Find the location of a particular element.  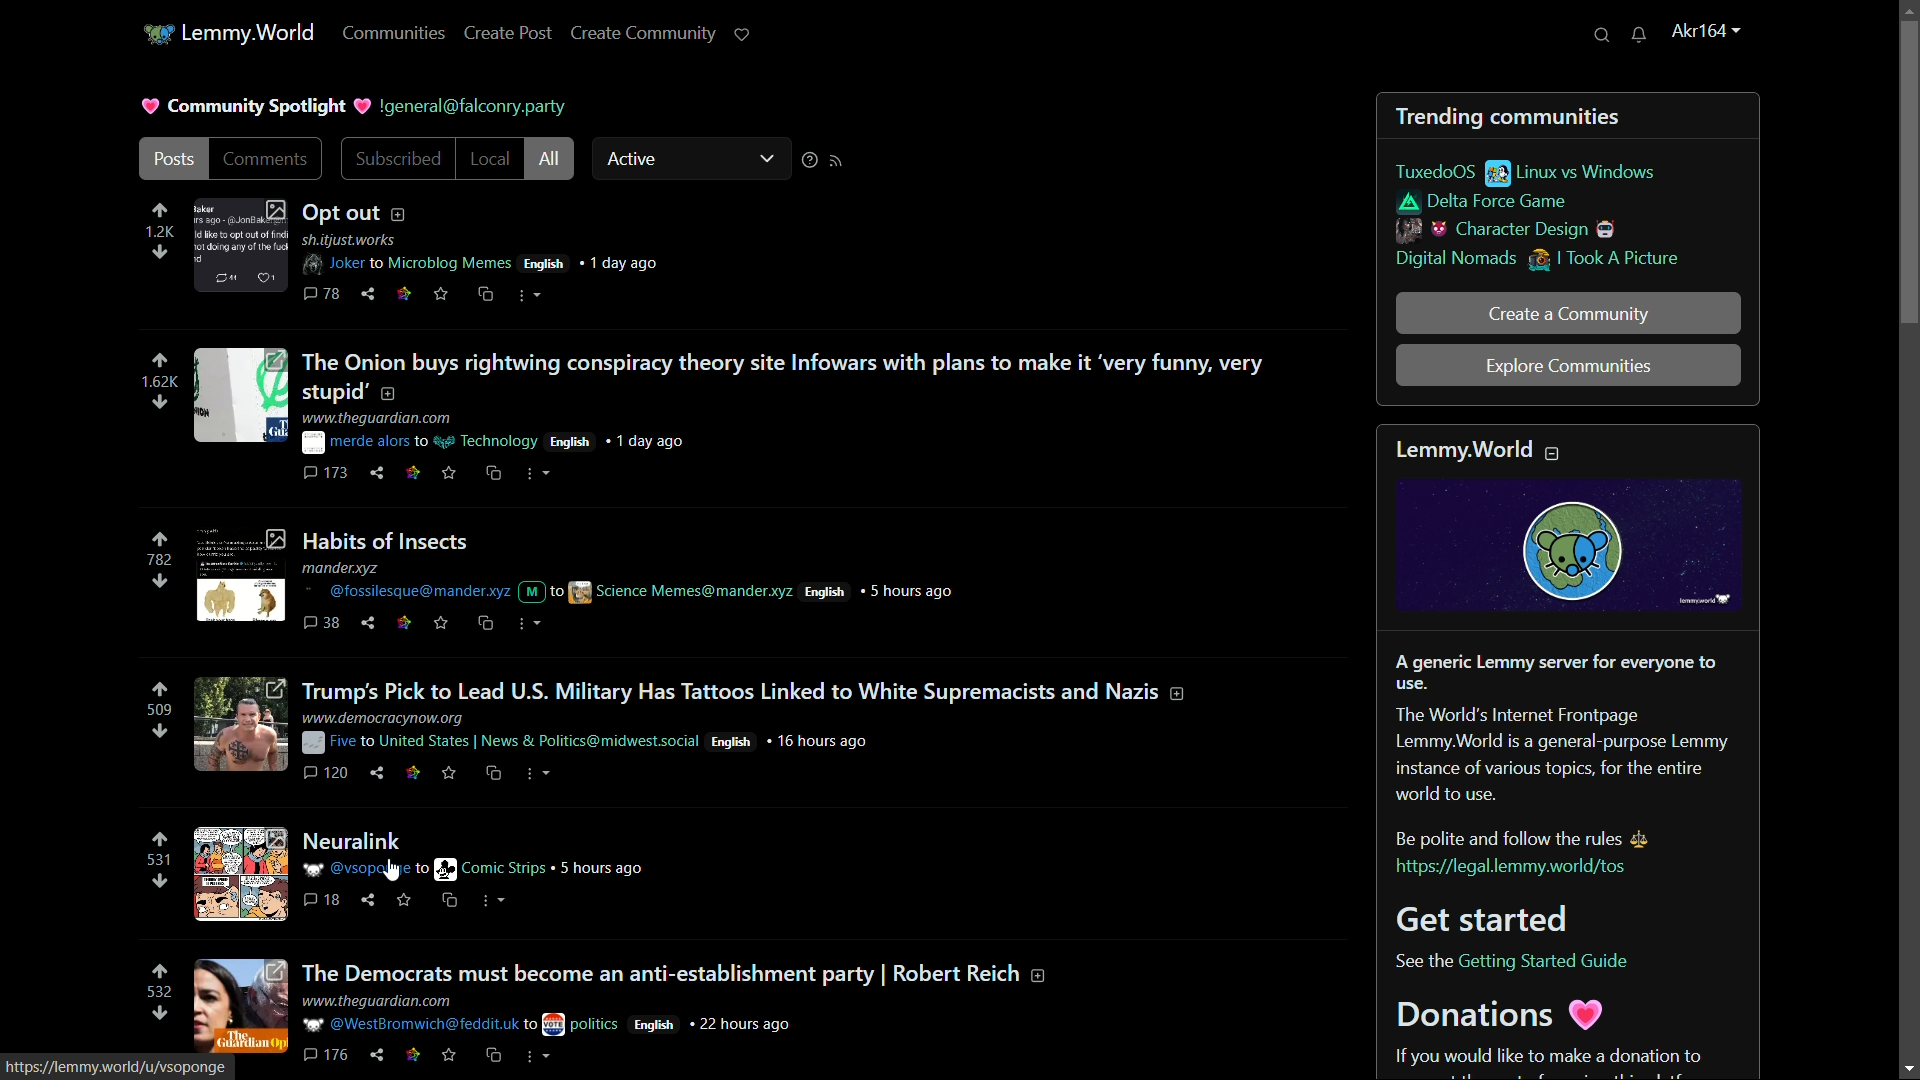

number of votes is located at coordinates (159, 710).